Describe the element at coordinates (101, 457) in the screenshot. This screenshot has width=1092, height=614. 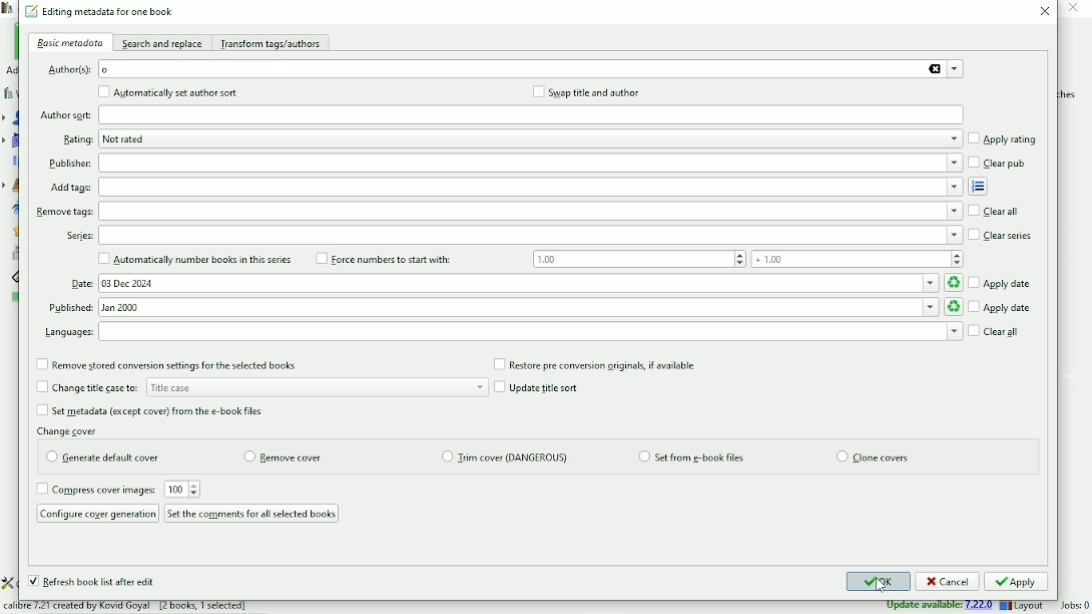
I see `Generate default cover radio button` at that location.